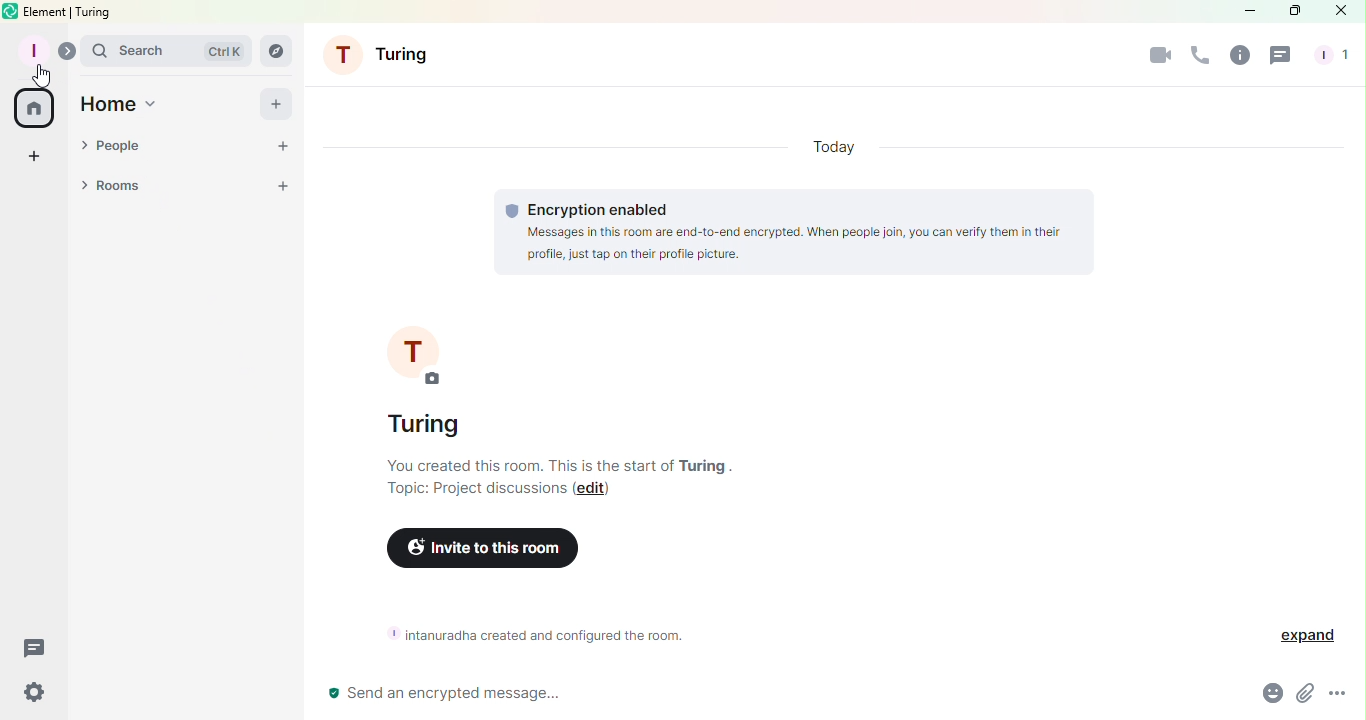  I want to click on Close, so click(1343, 12).